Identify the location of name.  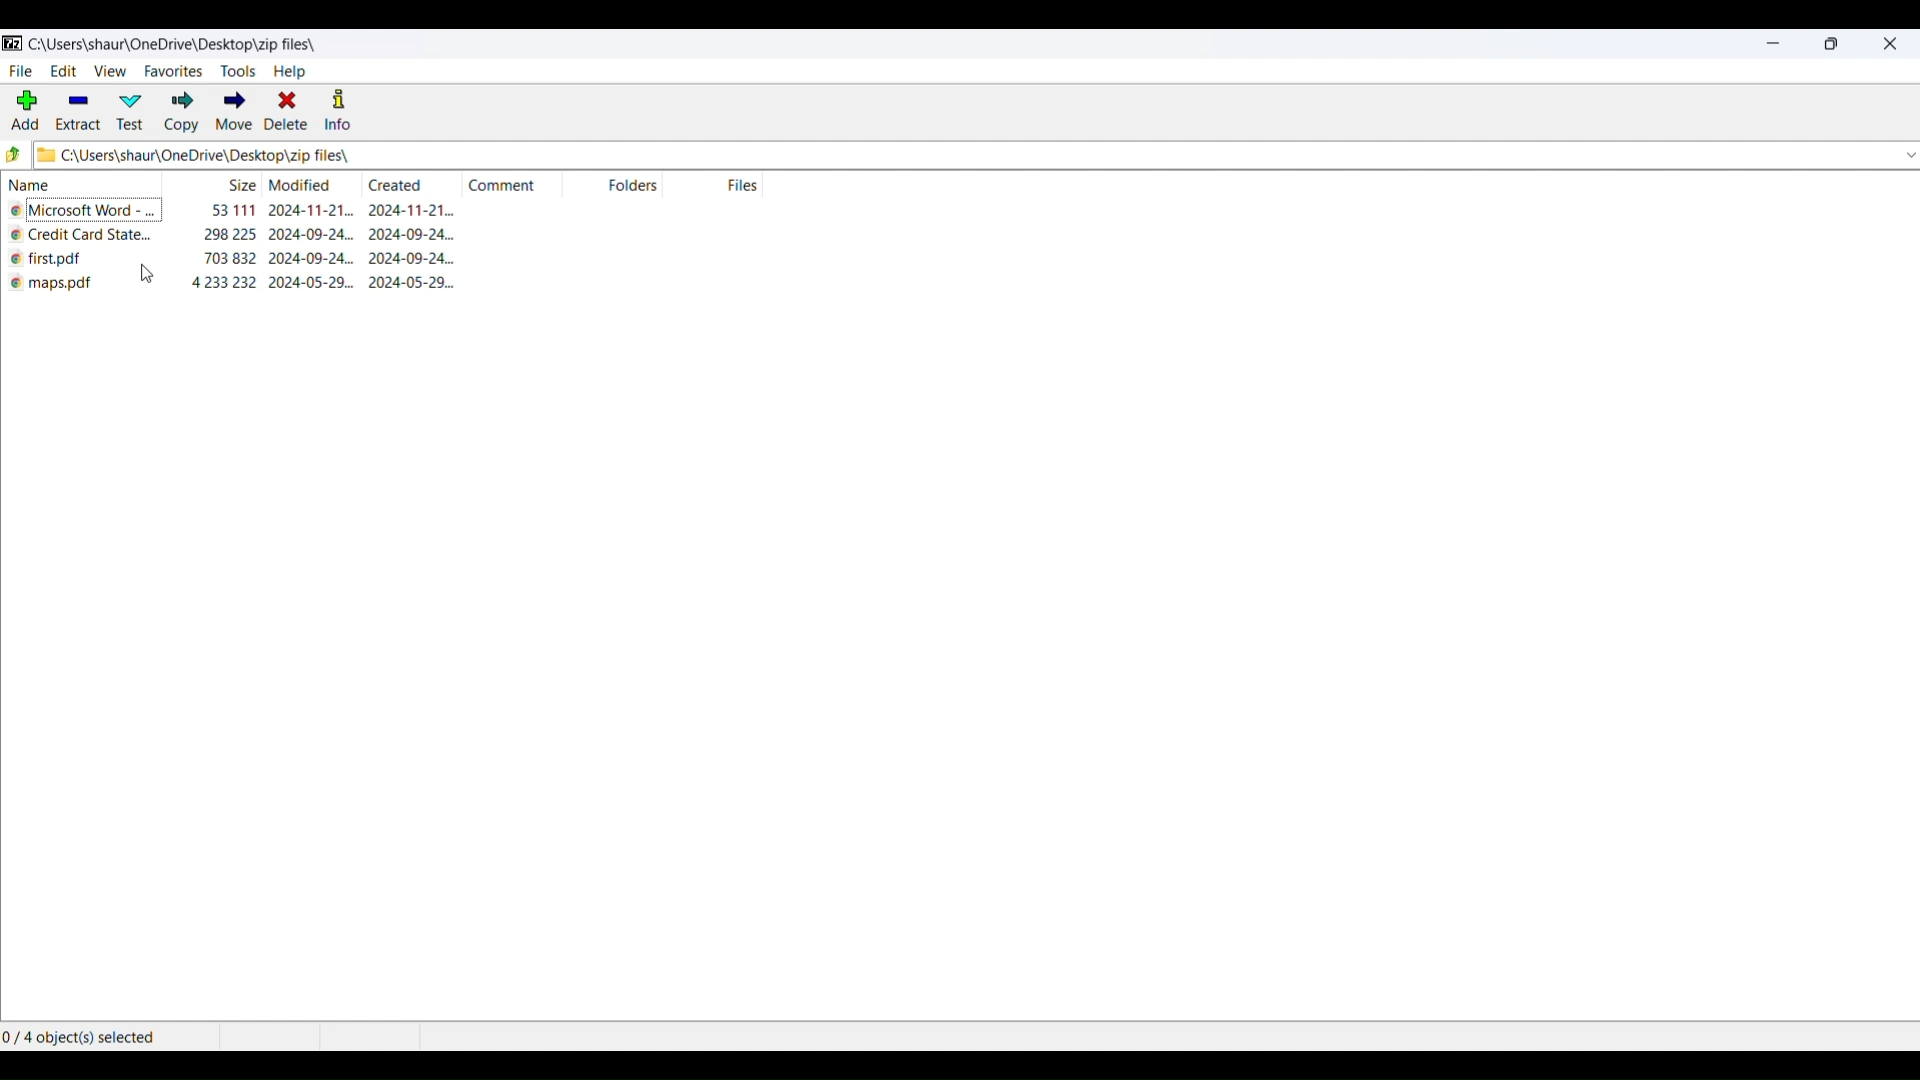
(79, 184).